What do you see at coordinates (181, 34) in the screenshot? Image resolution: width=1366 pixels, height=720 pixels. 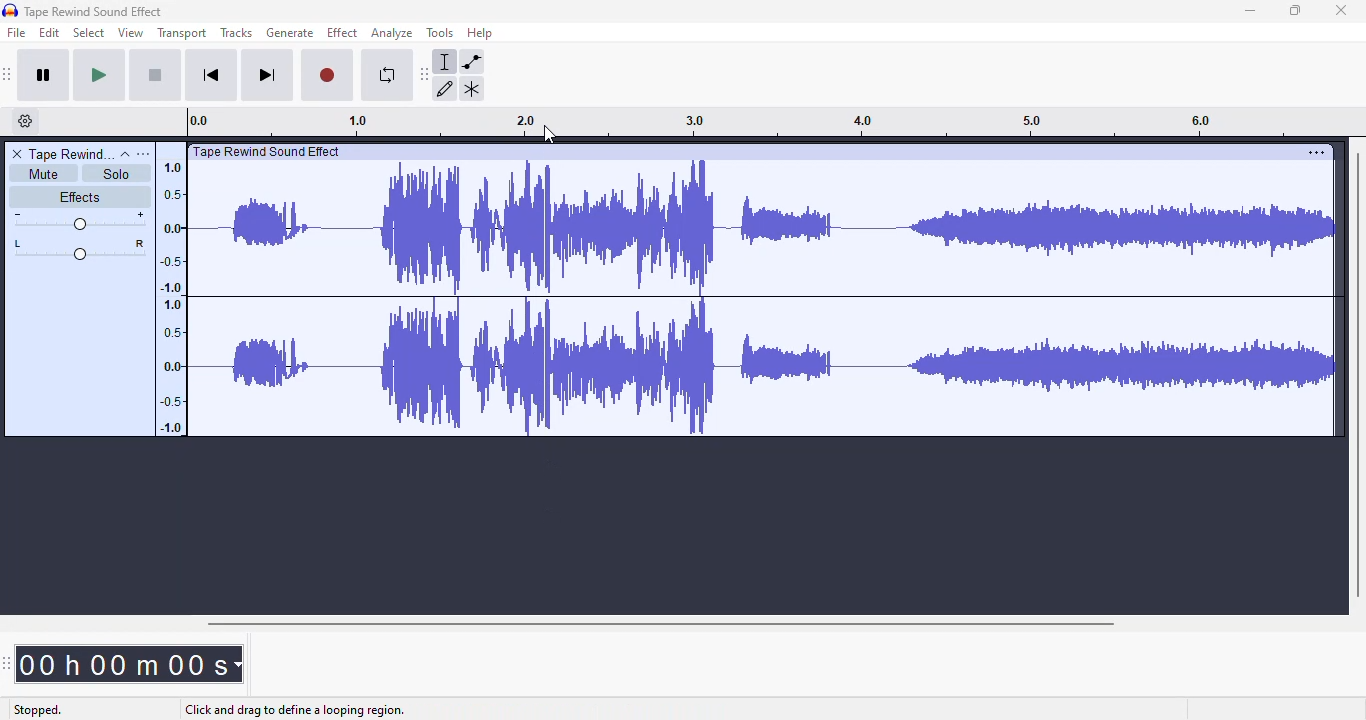 I see `transport` at bounding box center [181, 34].